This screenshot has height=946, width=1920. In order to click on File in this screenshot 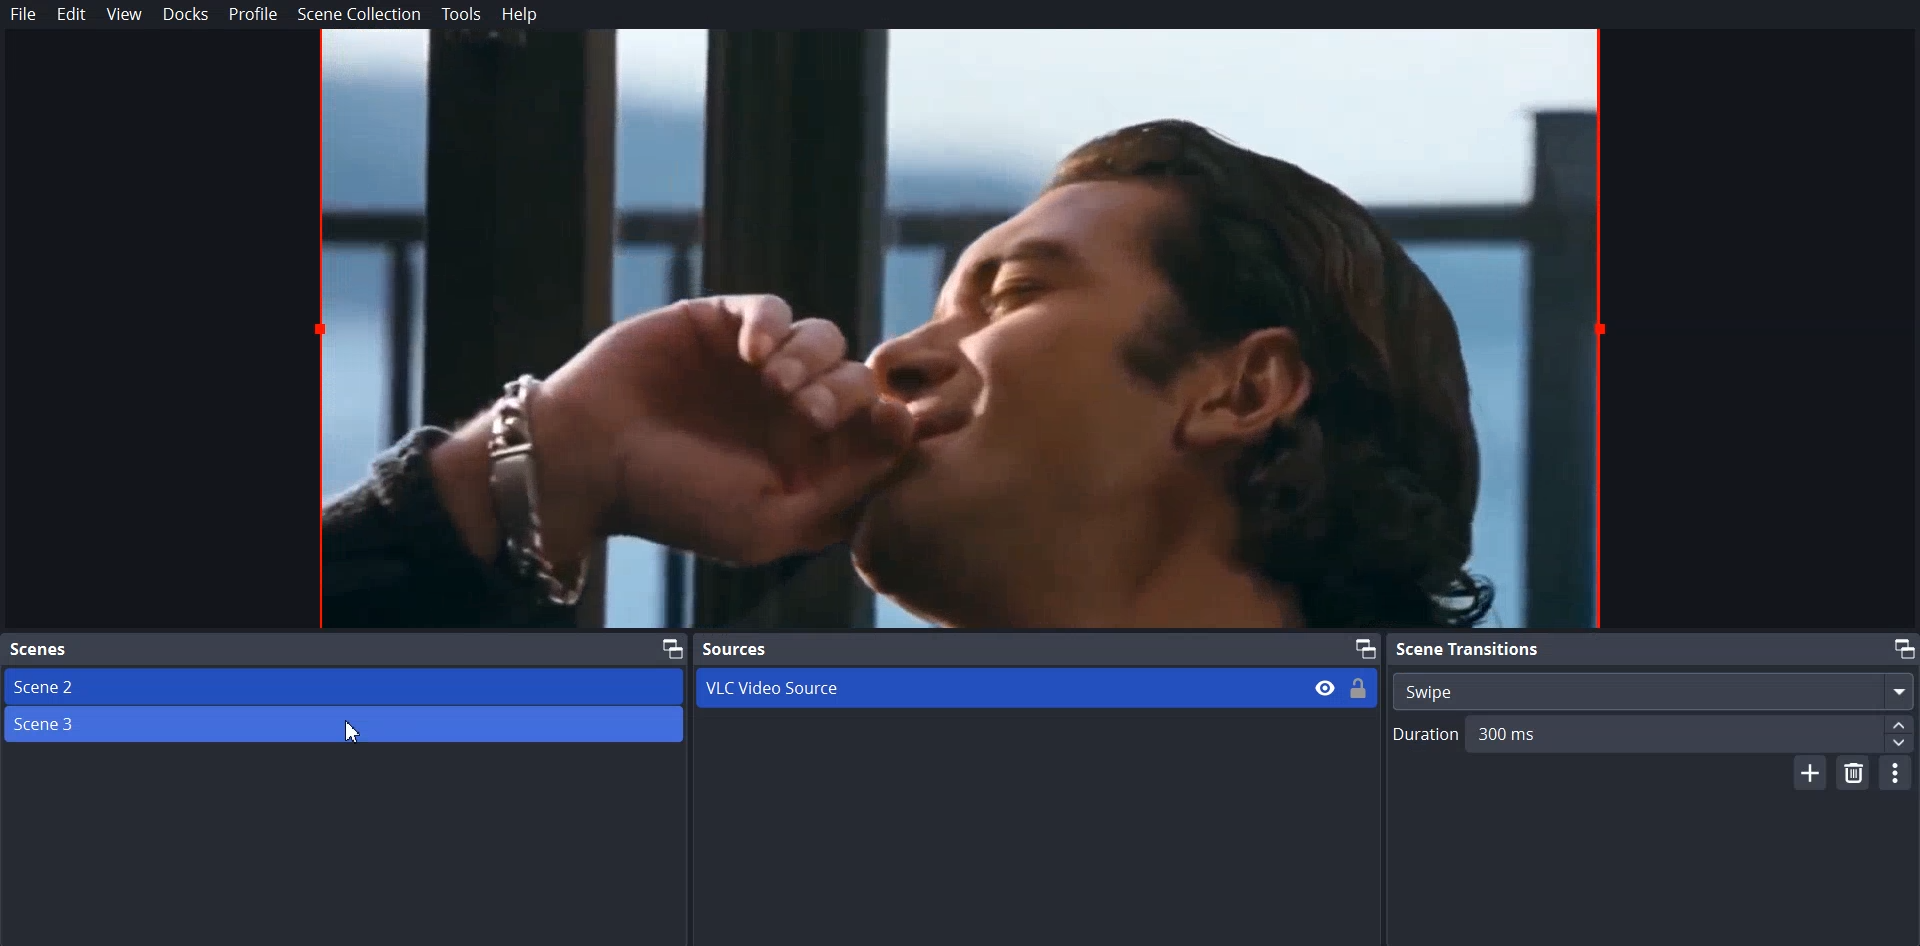, I will do `click(24, 13)`.